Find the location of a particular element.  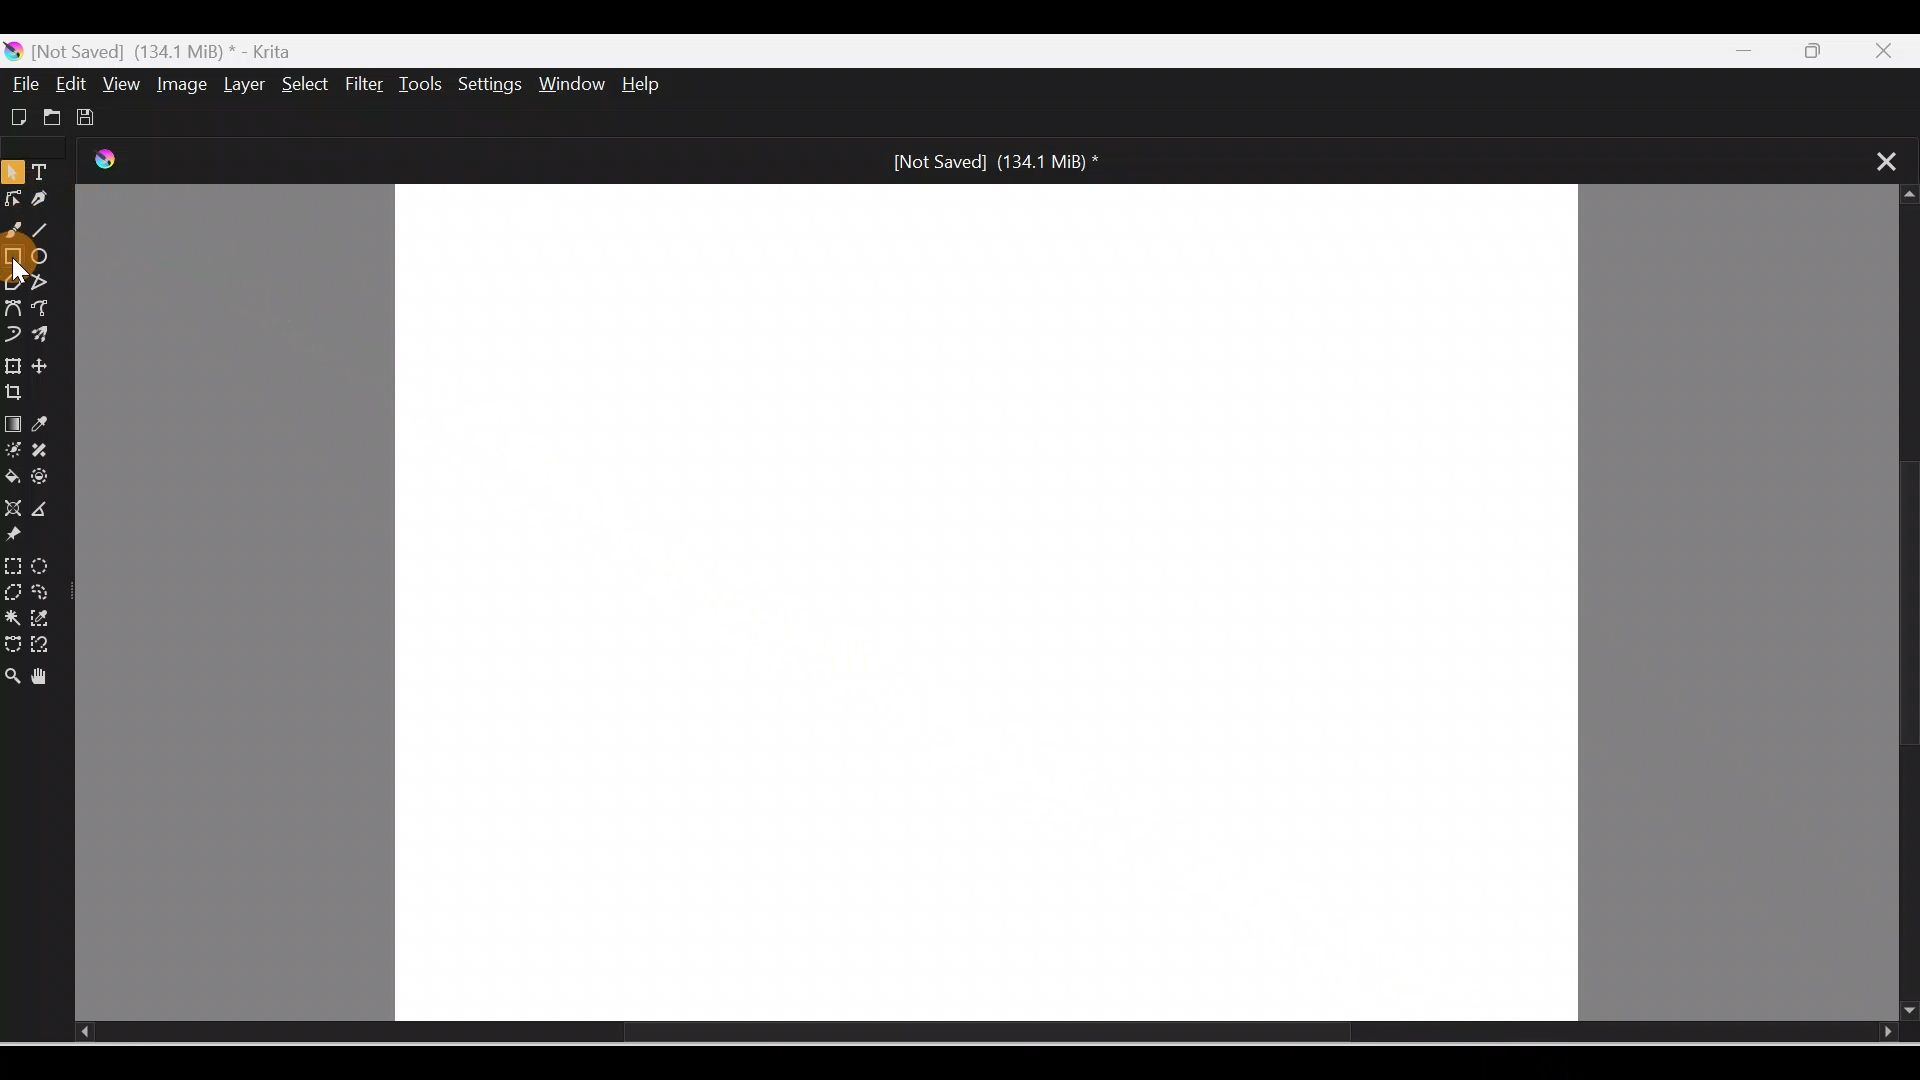

Edit is located at coordinates (73, 84).